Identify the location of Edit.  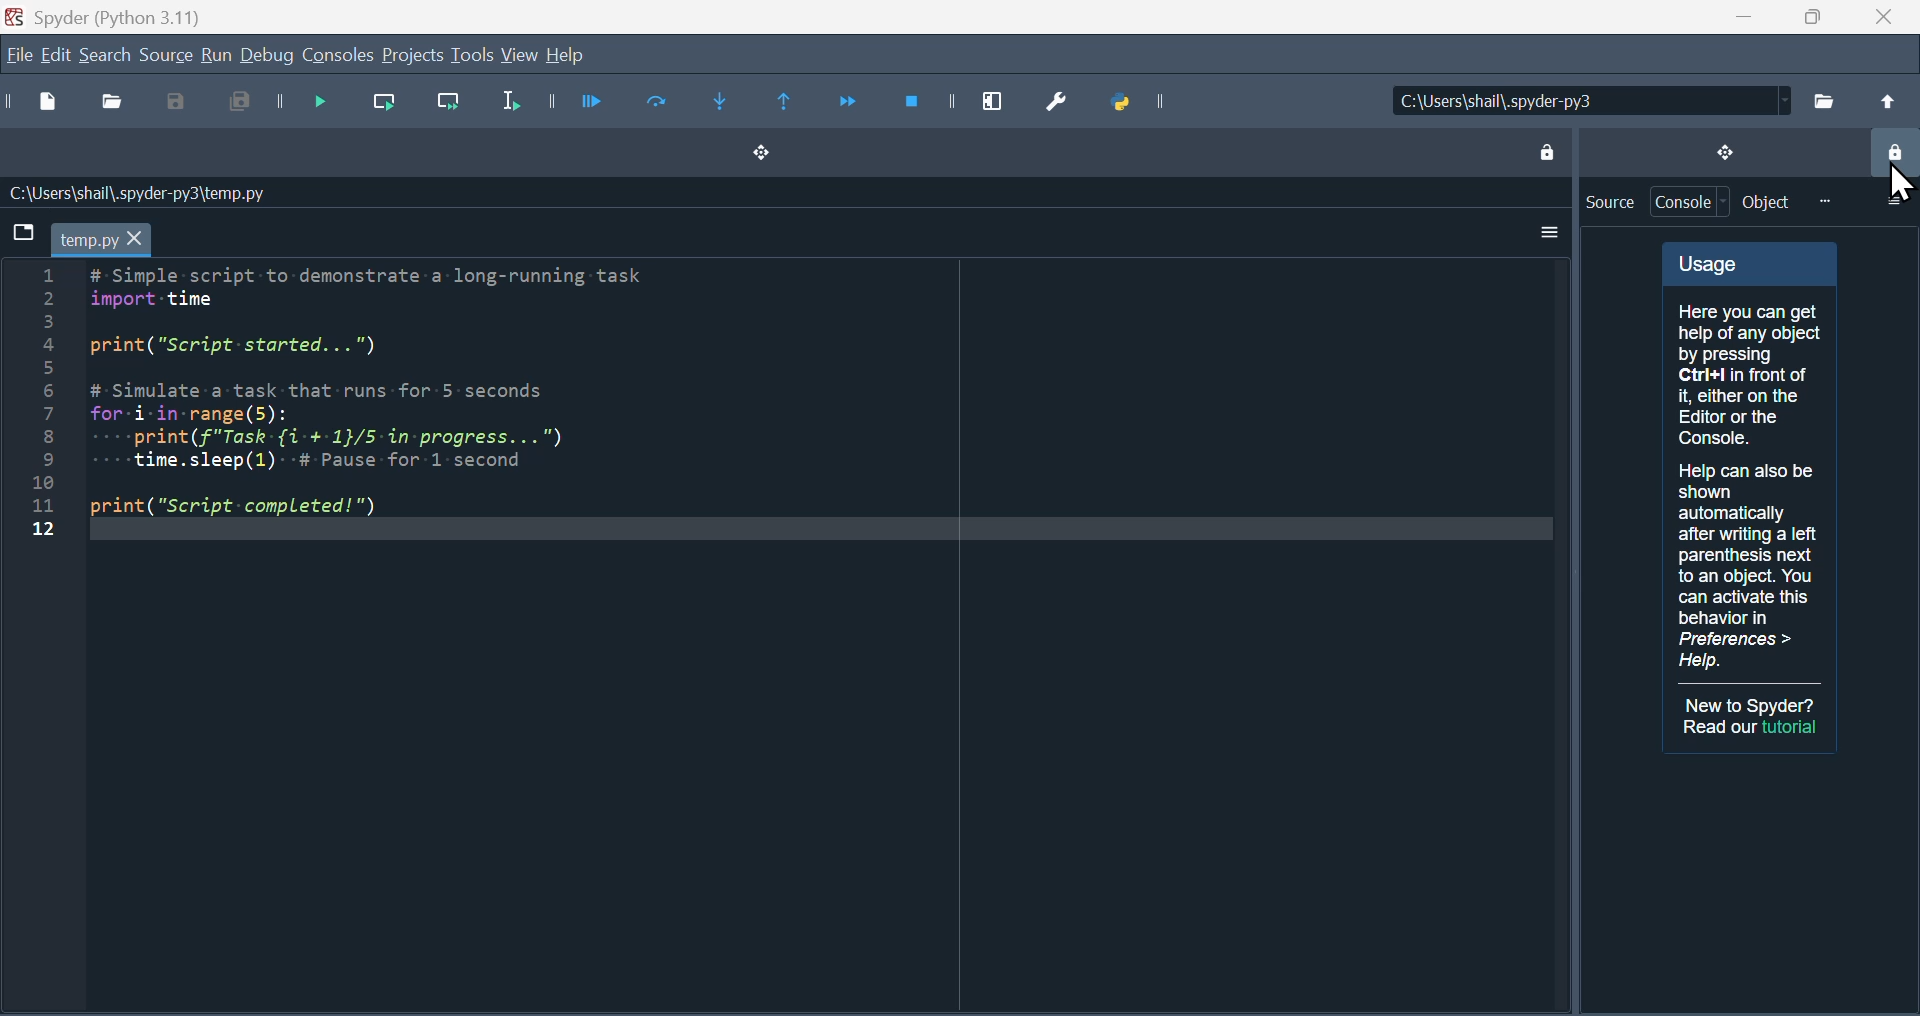
(53, 57).